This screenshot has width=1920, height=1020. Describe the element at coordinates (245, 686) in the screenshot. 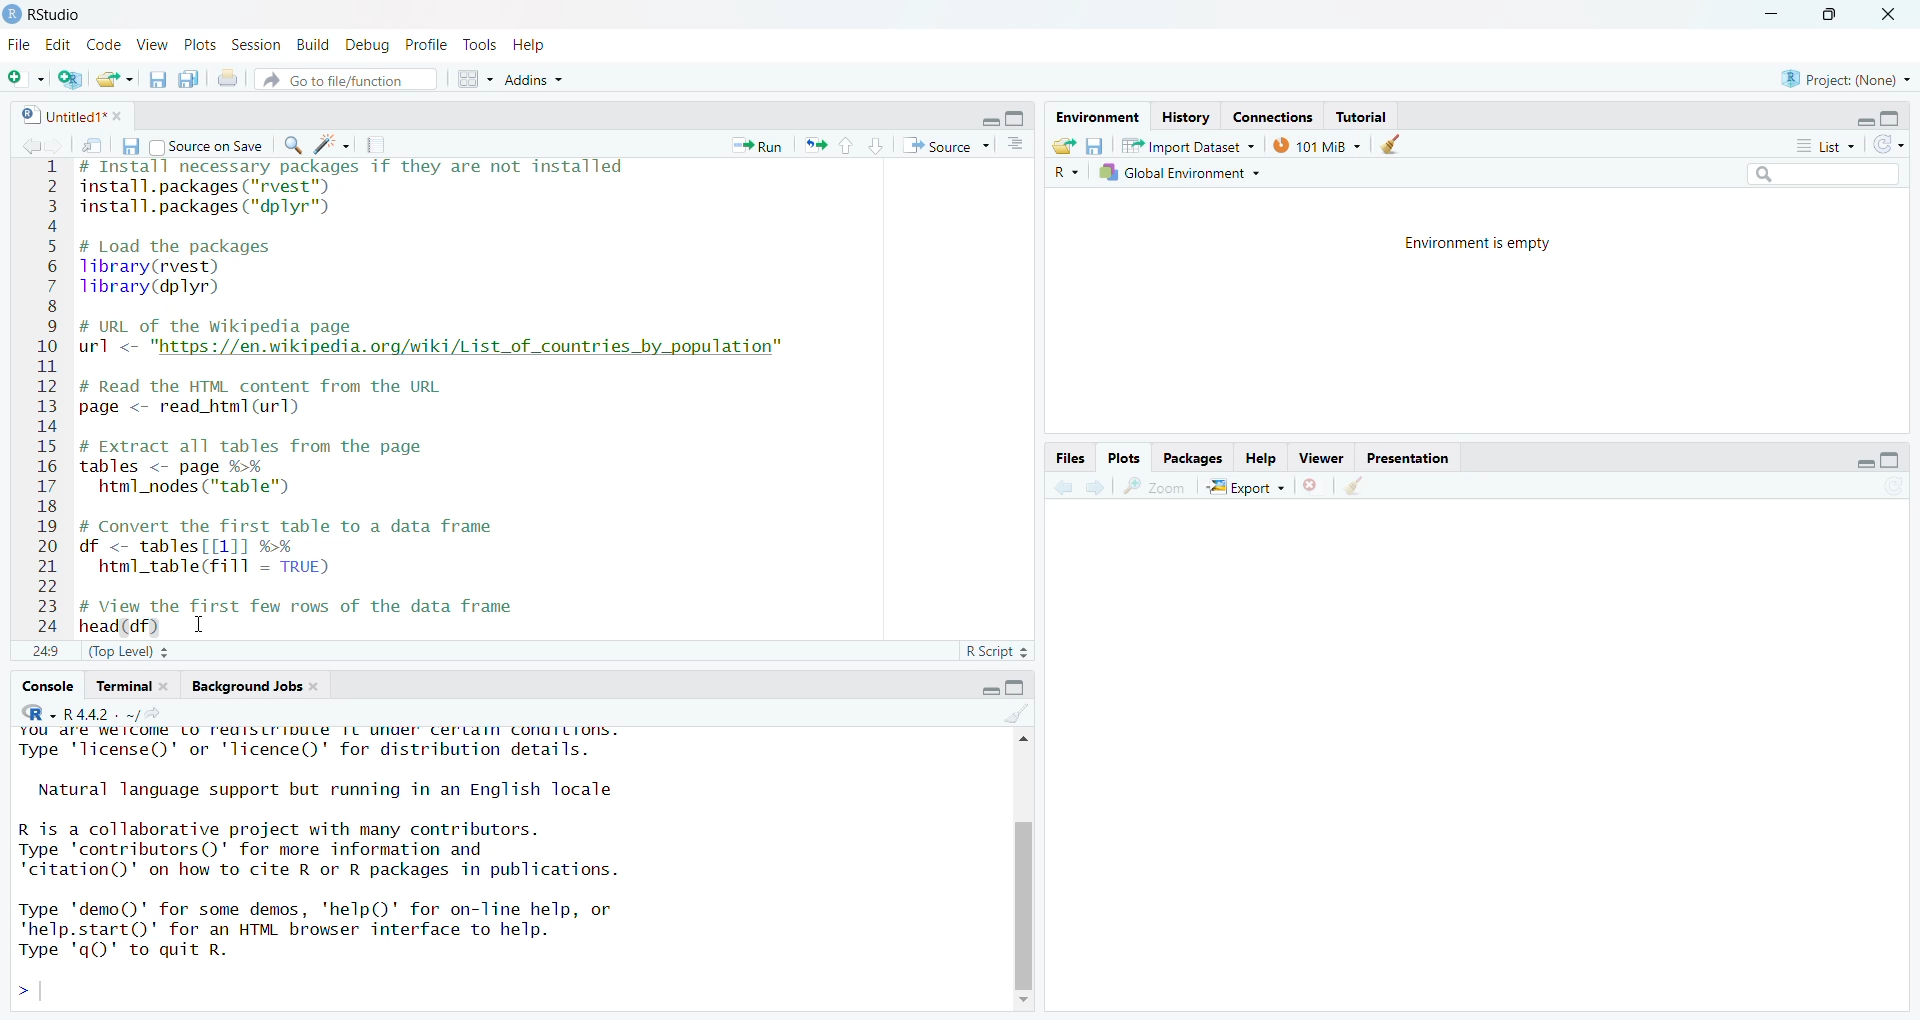

I see `Background Jobs` at that location.